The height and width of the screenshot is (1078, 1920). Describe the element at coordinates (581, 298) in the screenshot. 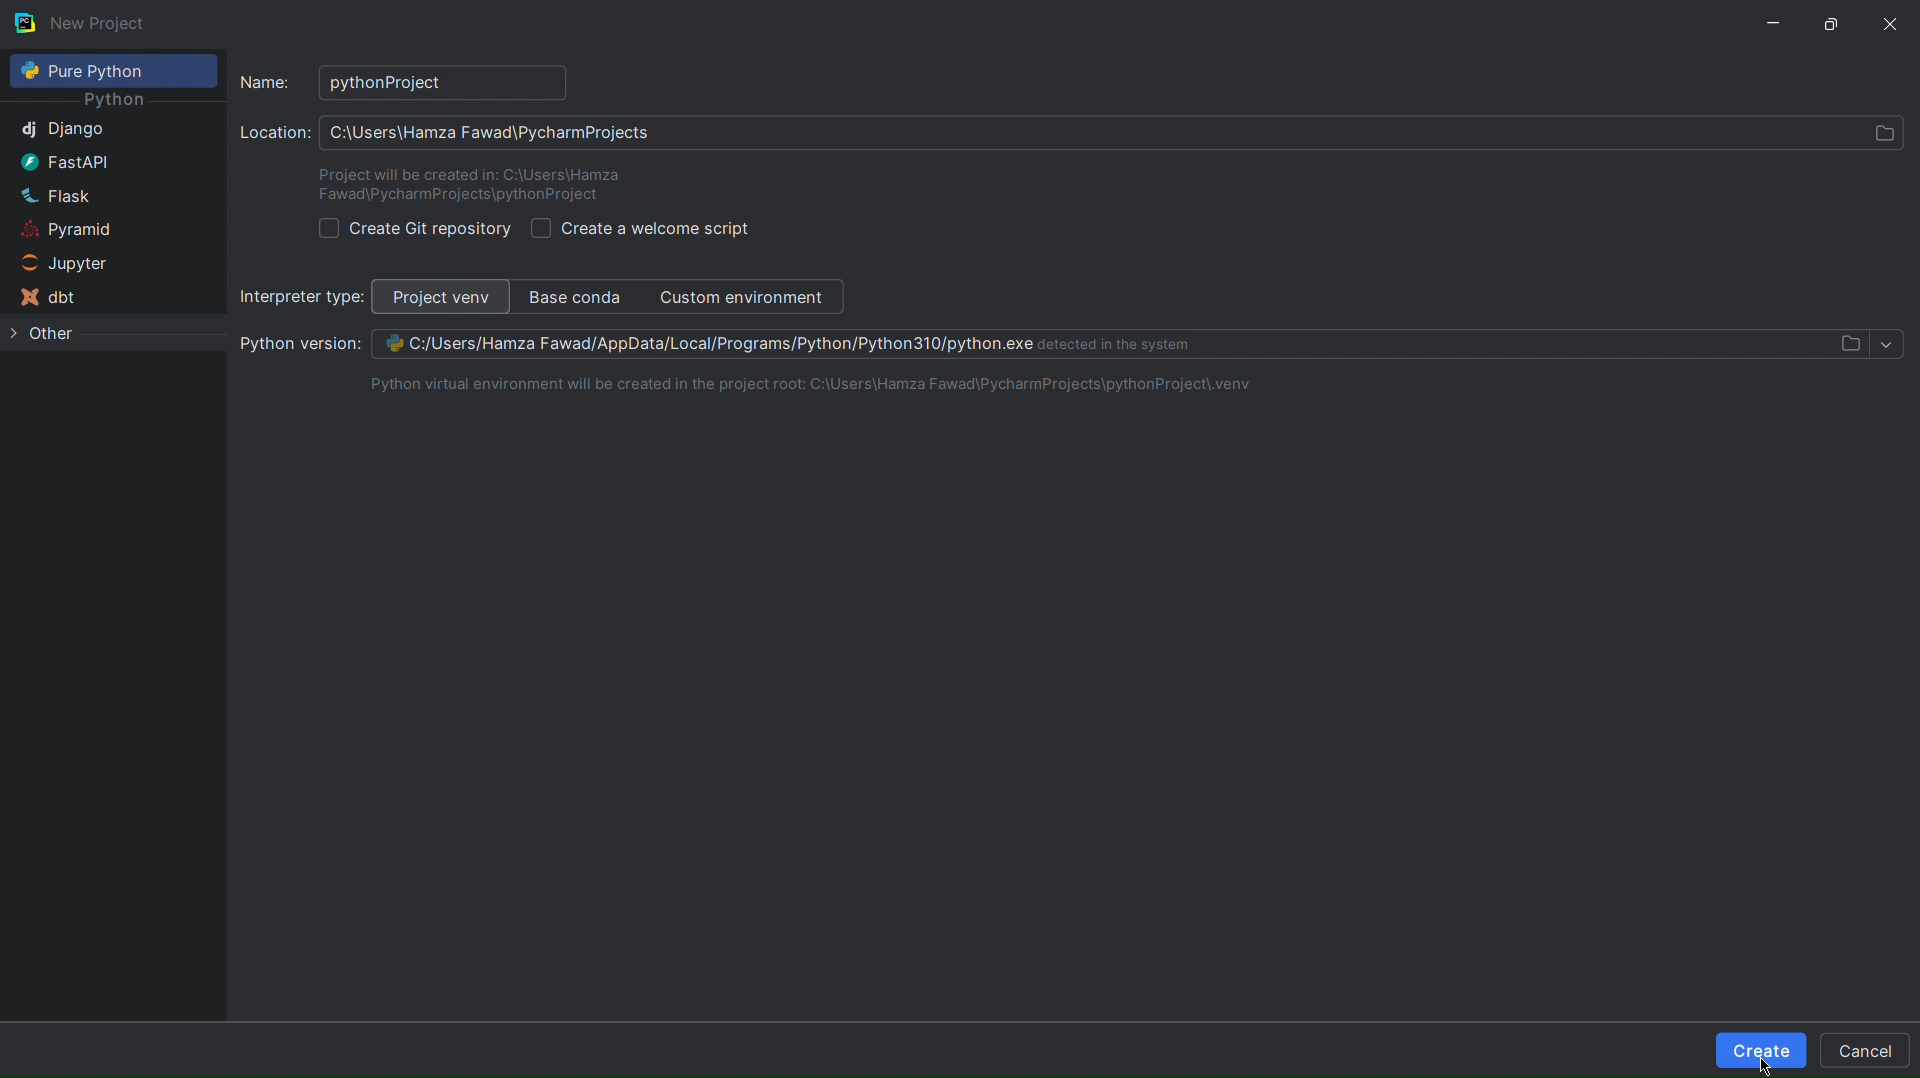

I see `Base conda` at that location.